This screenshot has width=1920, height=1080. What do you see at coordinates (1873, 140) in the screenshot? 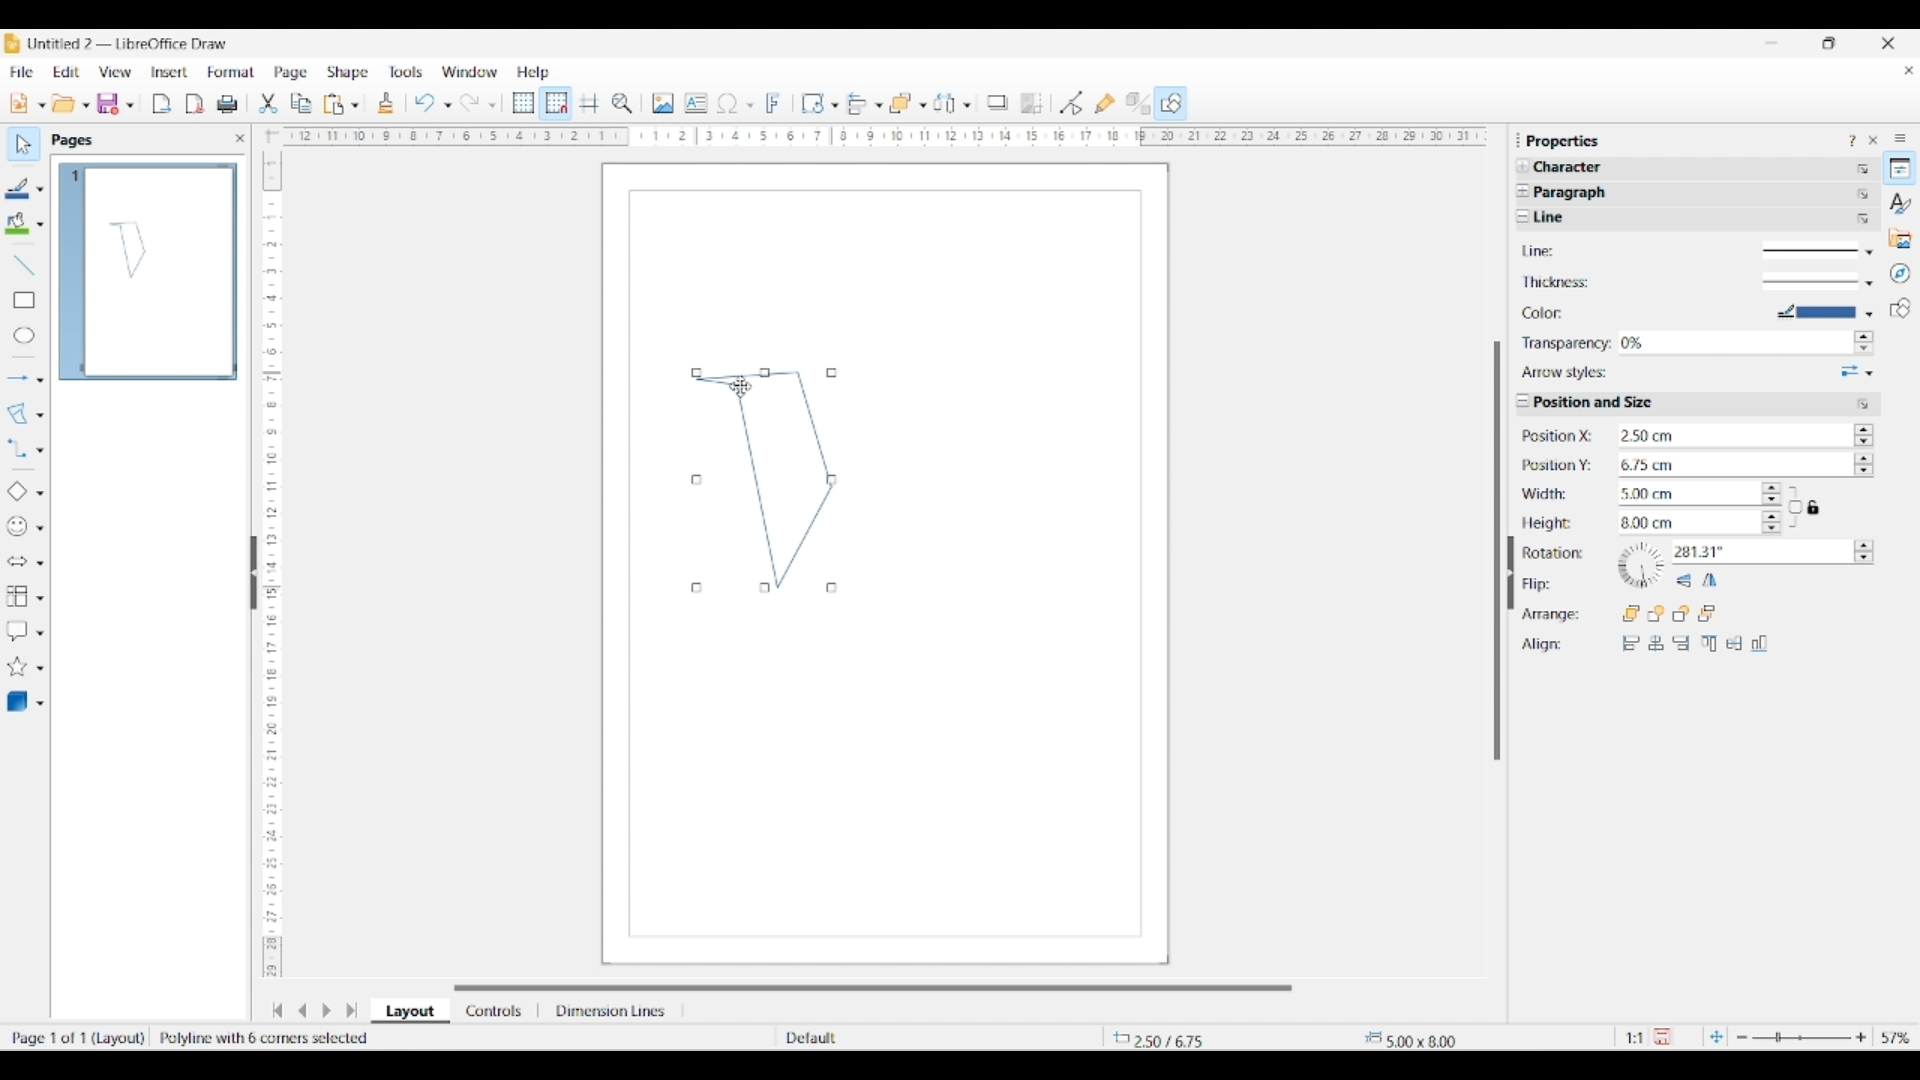
I see `Close sidebar deck` at bounding box center [1873, 140].